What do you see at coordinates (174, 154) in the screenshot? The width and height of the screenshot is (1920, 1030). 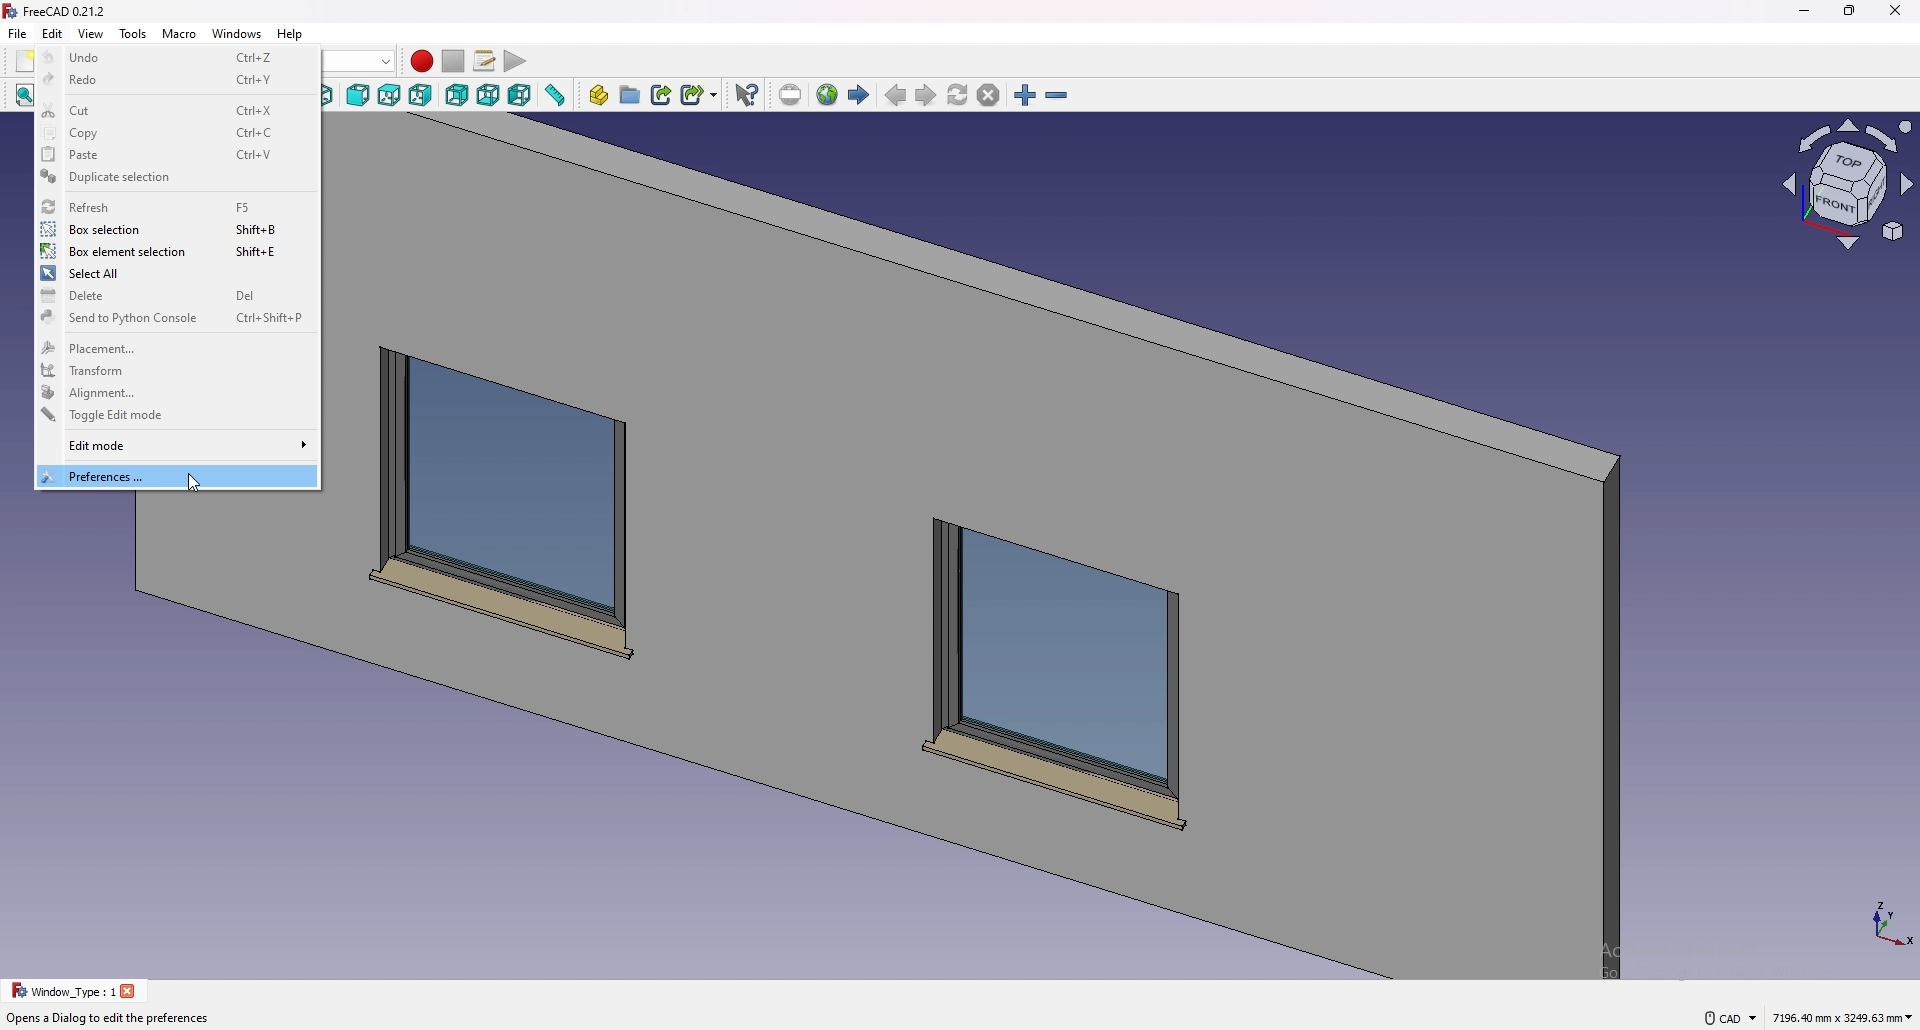 I see `paste  Ctrl+V` at bounding box center [174, 154].